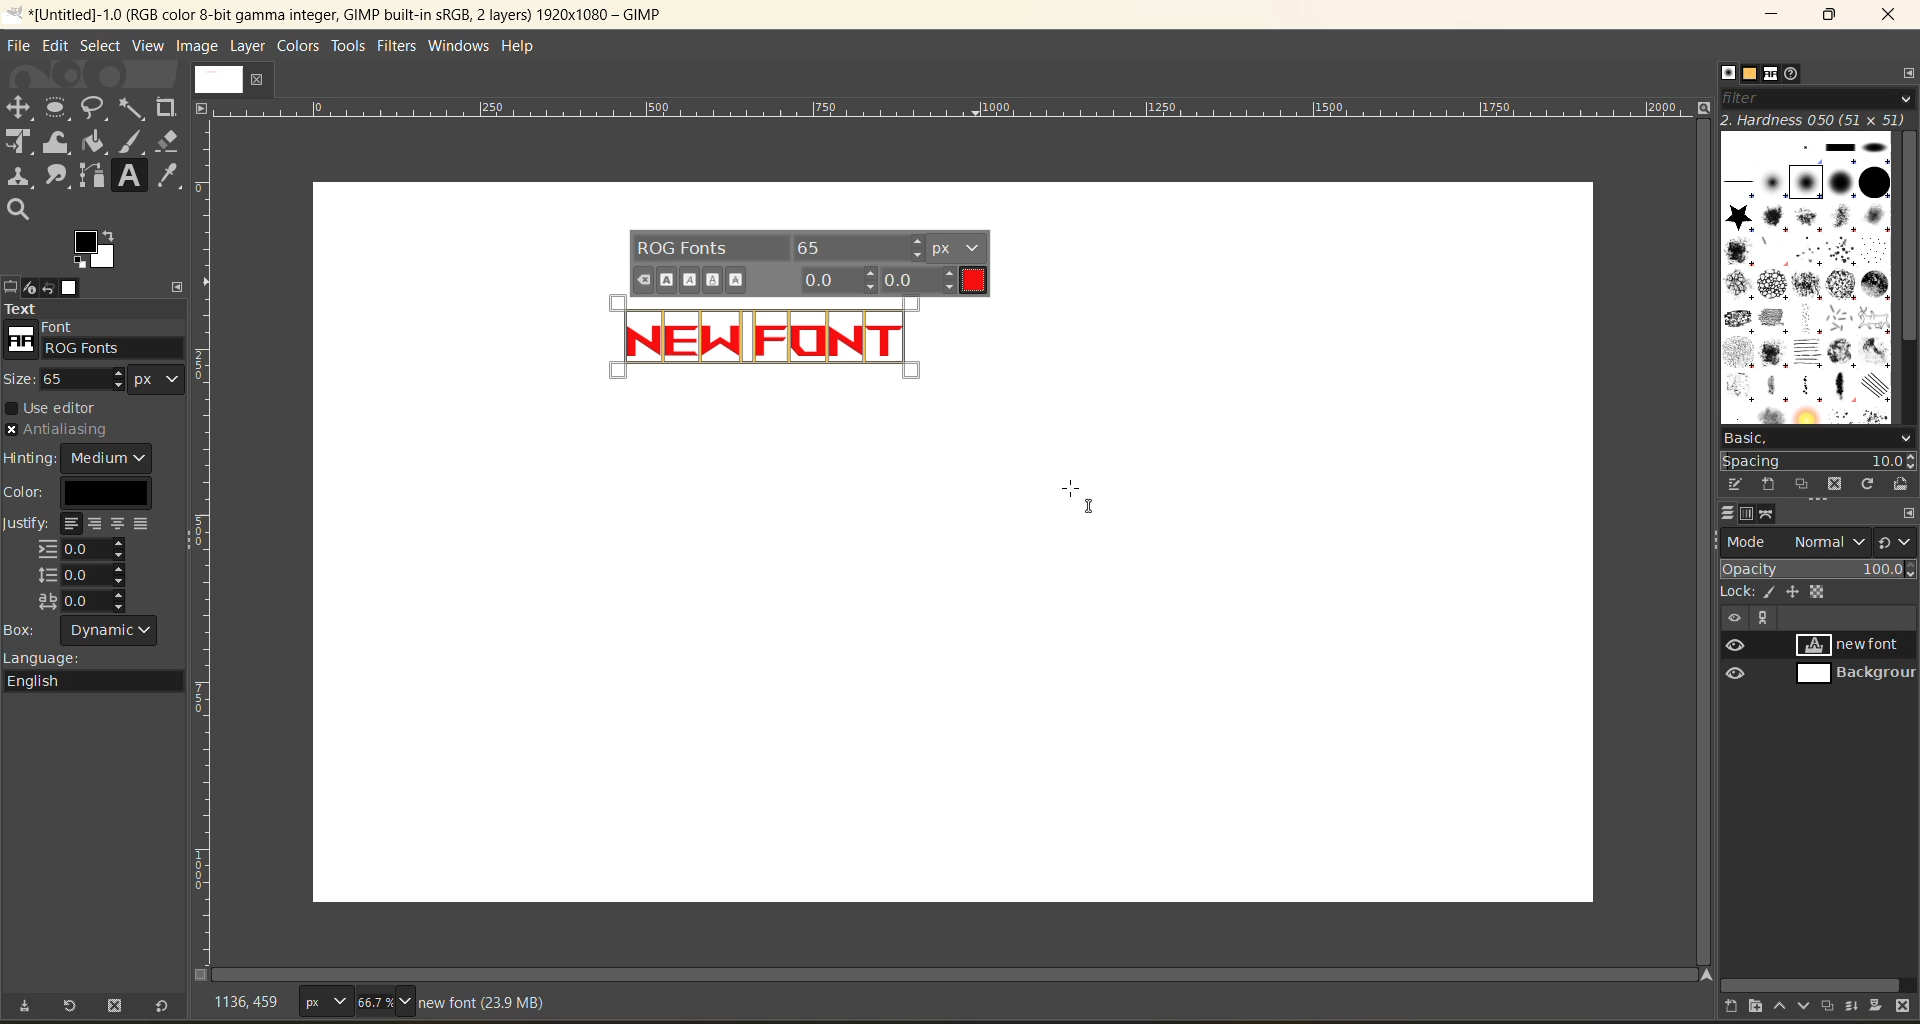  What do you see at coordinates (785, 277) in the screenshot?
I see `font settings` at bounding box center [785, 277].